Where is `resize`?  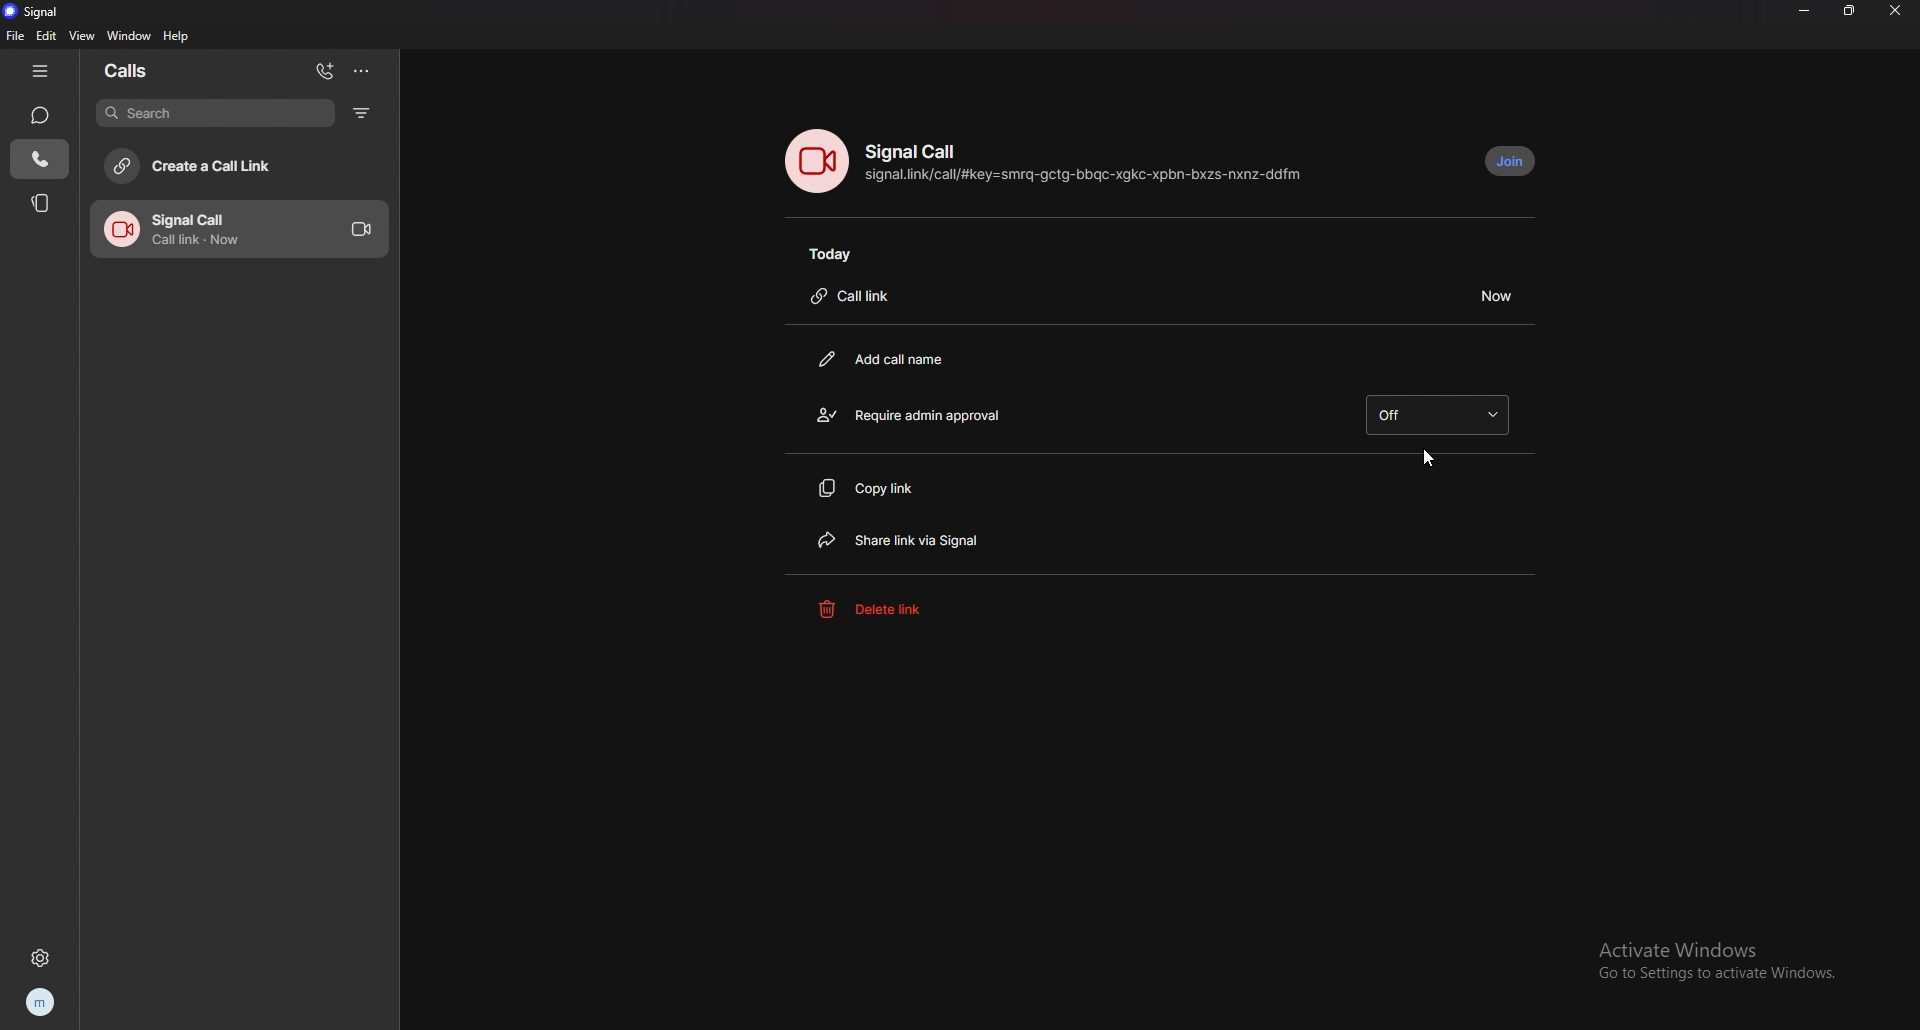
resize is located at coordinates (1852, 10).